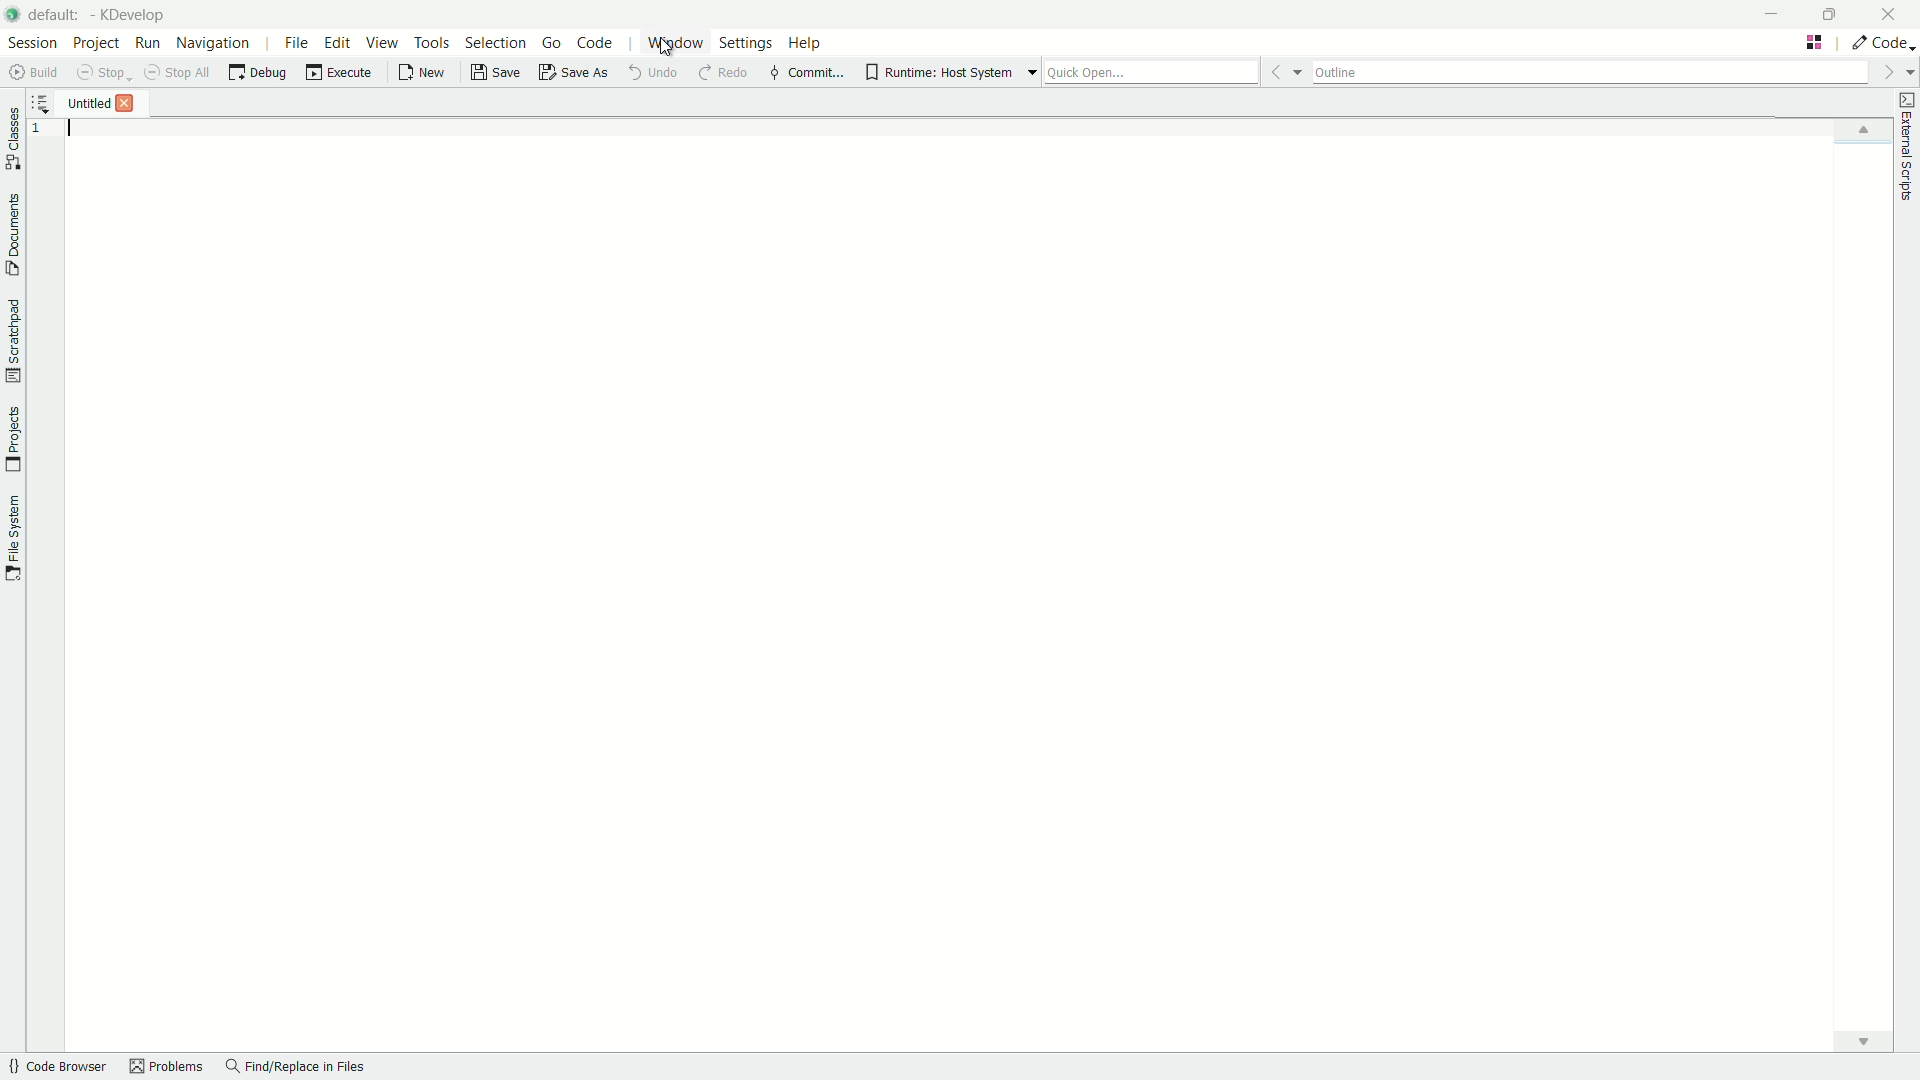 The width and height of the screenshot is (1920, 1080). Describe the element at coordinates (45, 104) in the screenshot. I see `more options` at that location.